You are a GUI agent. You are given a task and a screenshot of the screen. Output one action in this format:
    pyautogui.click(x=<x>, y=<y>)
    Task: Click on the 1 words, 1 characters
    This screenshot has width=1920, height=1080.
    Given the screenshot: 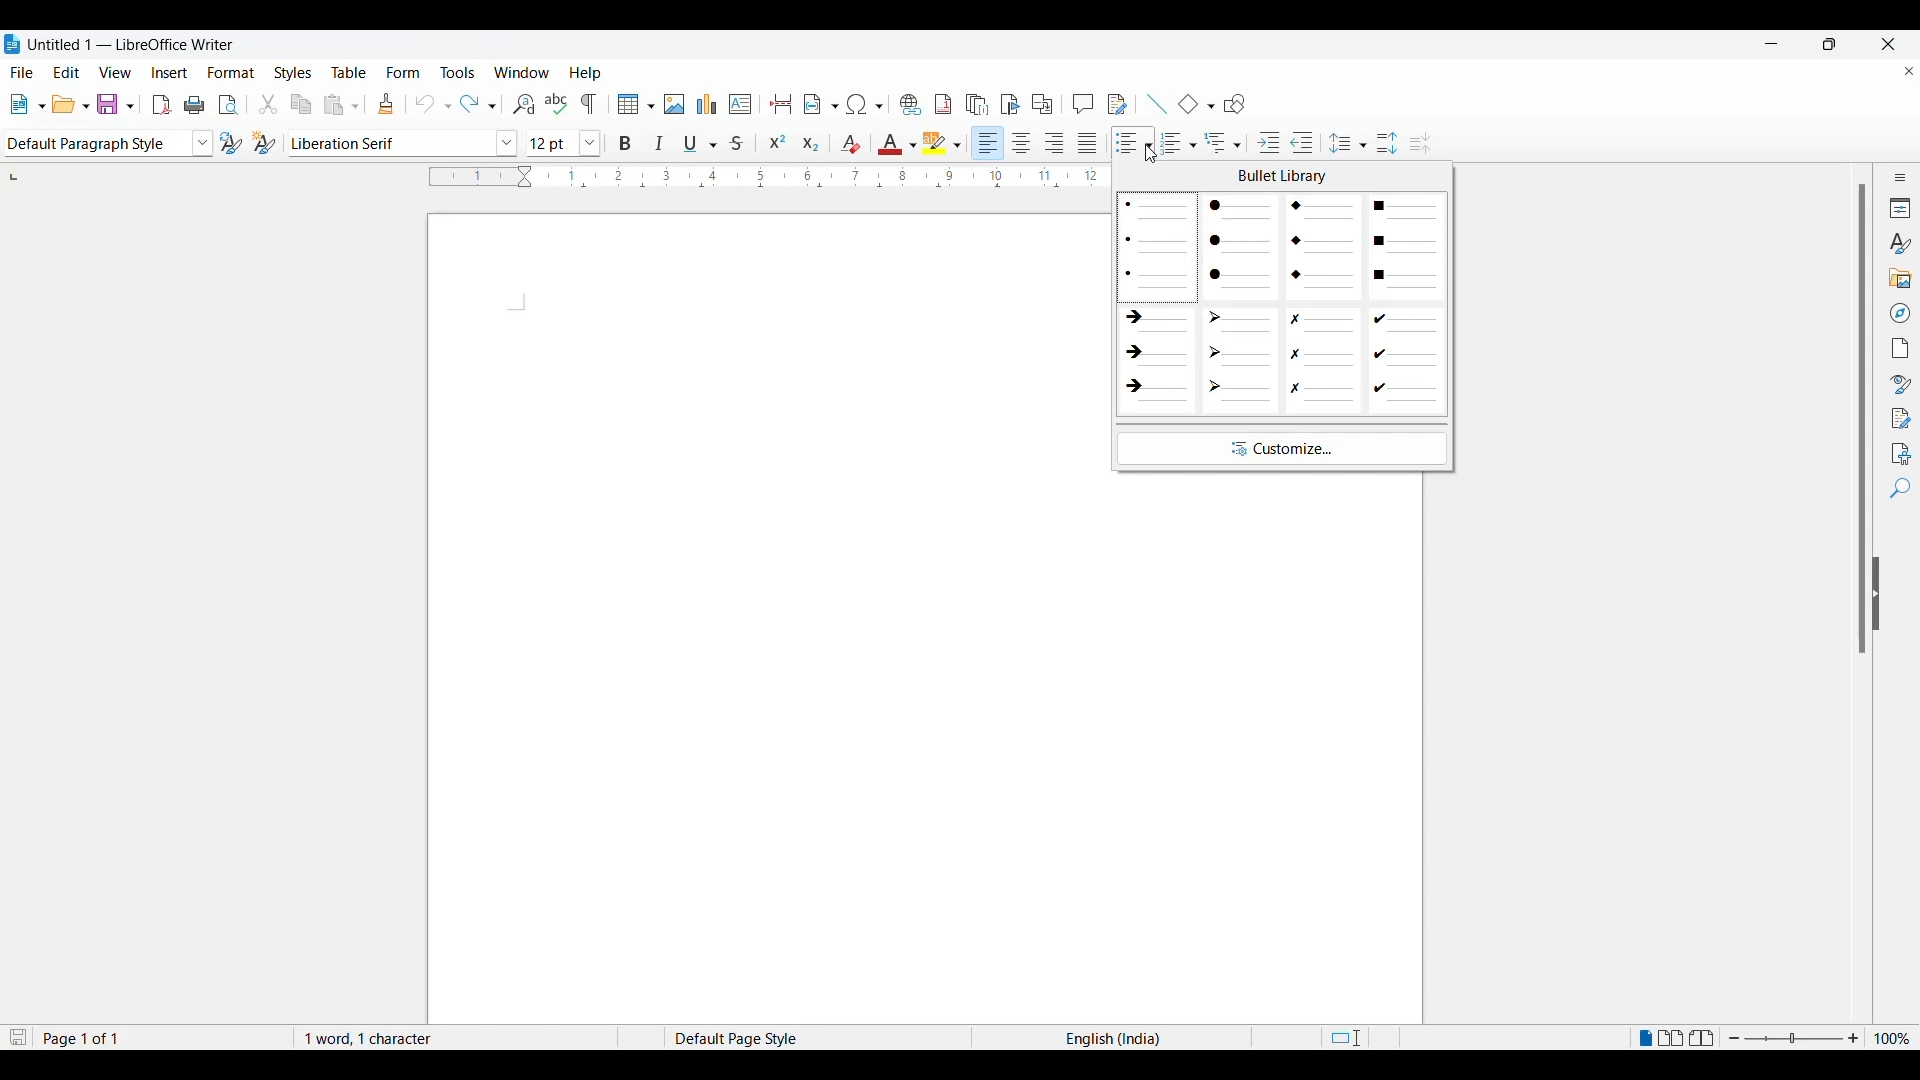 What is the action you would take?
    pyautogui.click(x=385, y=1036)
    